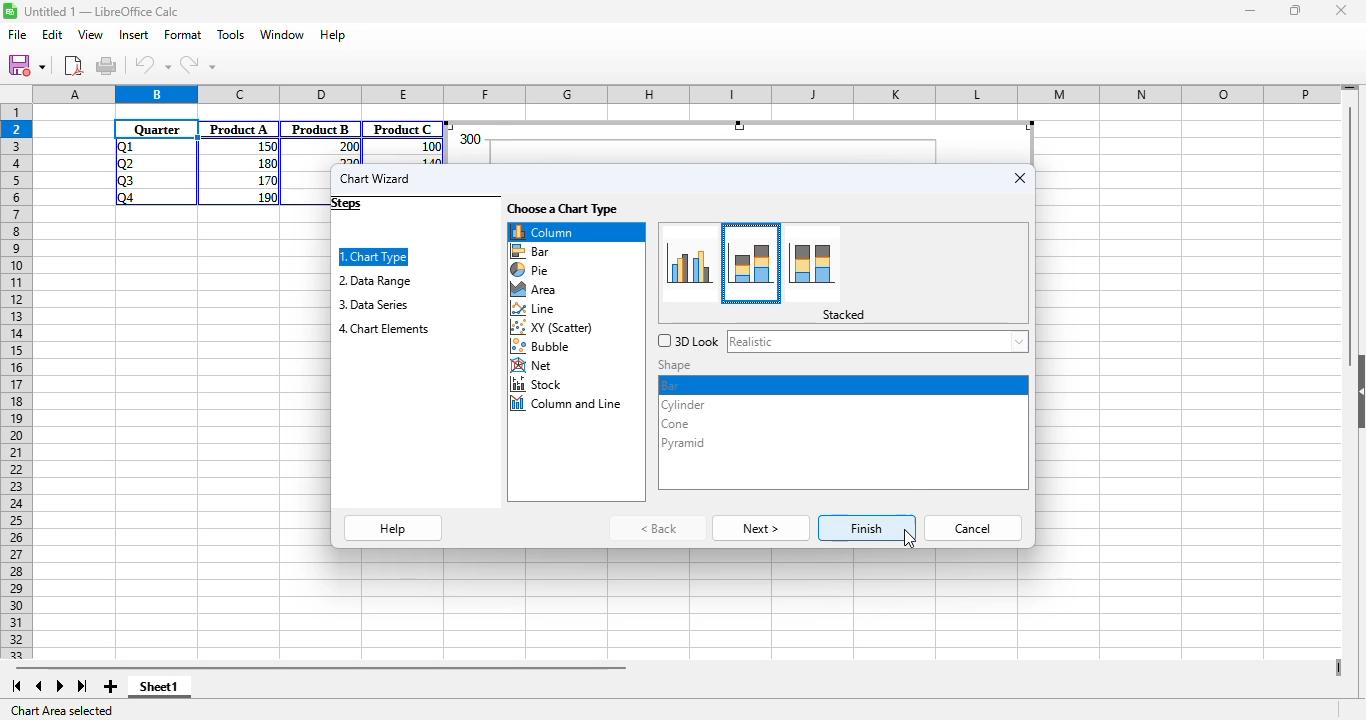  I want to click on export directly as PDF, so click(73, 65).